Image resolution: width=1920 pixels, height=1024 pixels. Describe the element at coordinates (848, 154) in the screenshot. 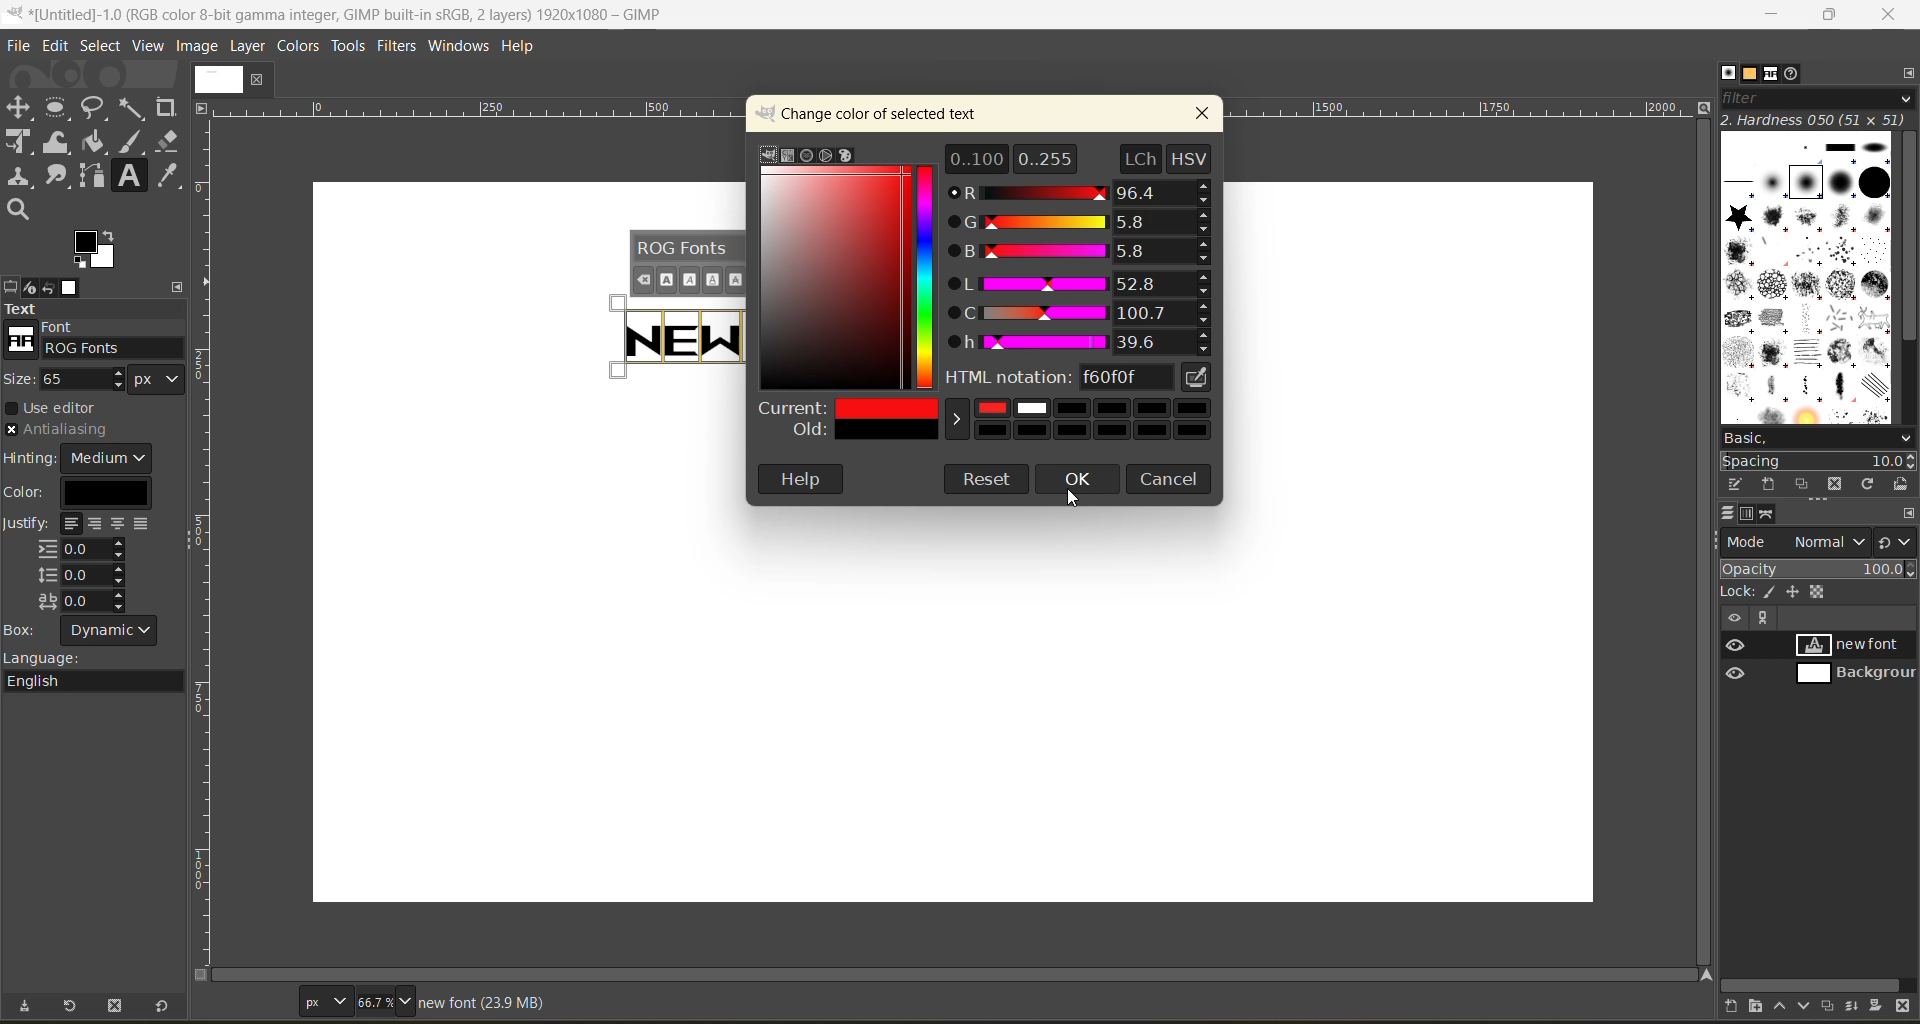

I see `palette` at that location.